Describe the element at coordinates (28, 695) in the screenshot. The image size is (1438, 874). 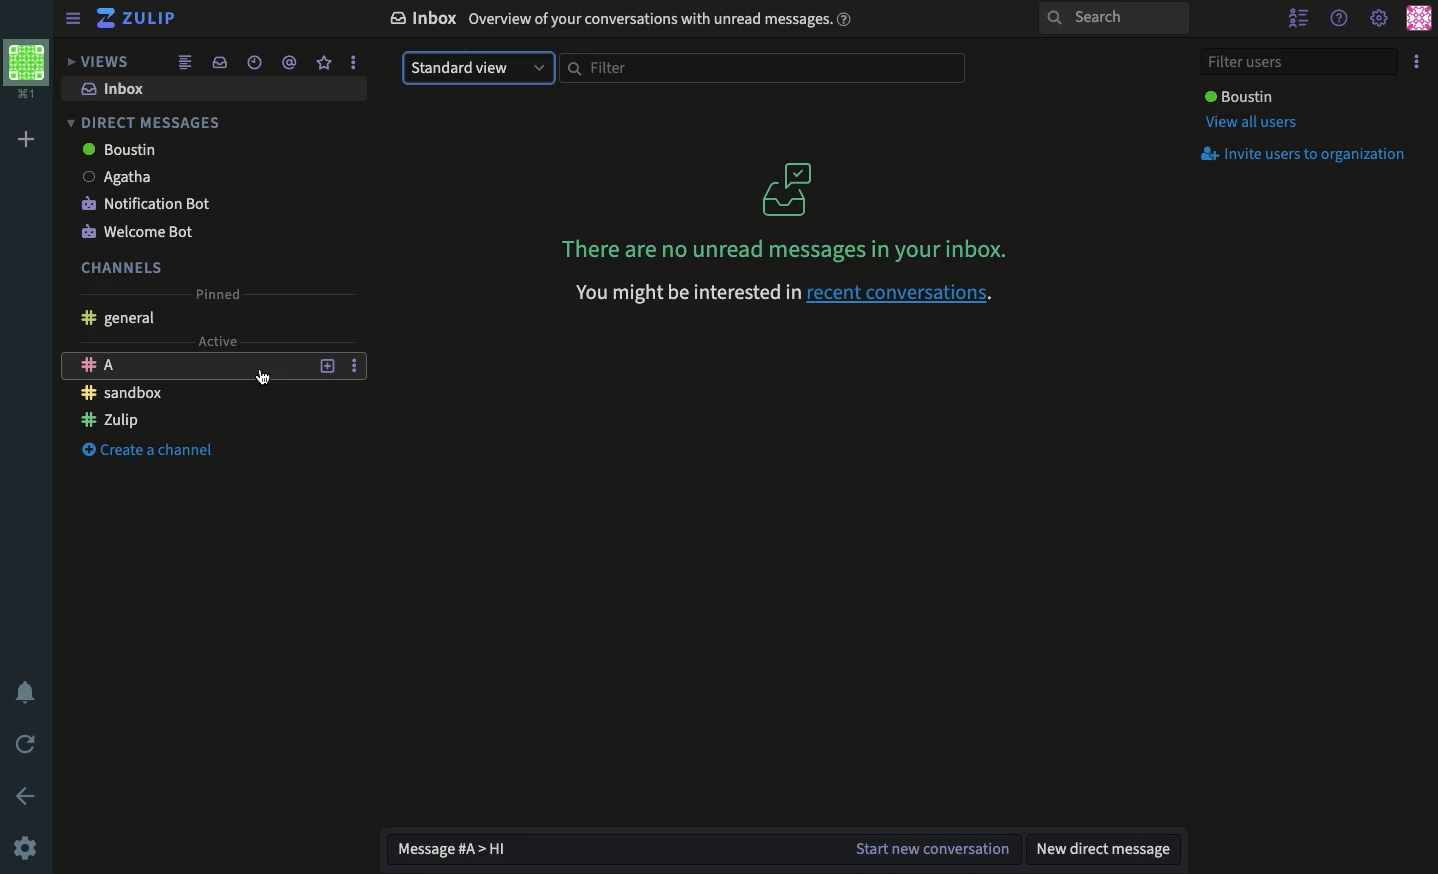
I see `Notification` at that location.